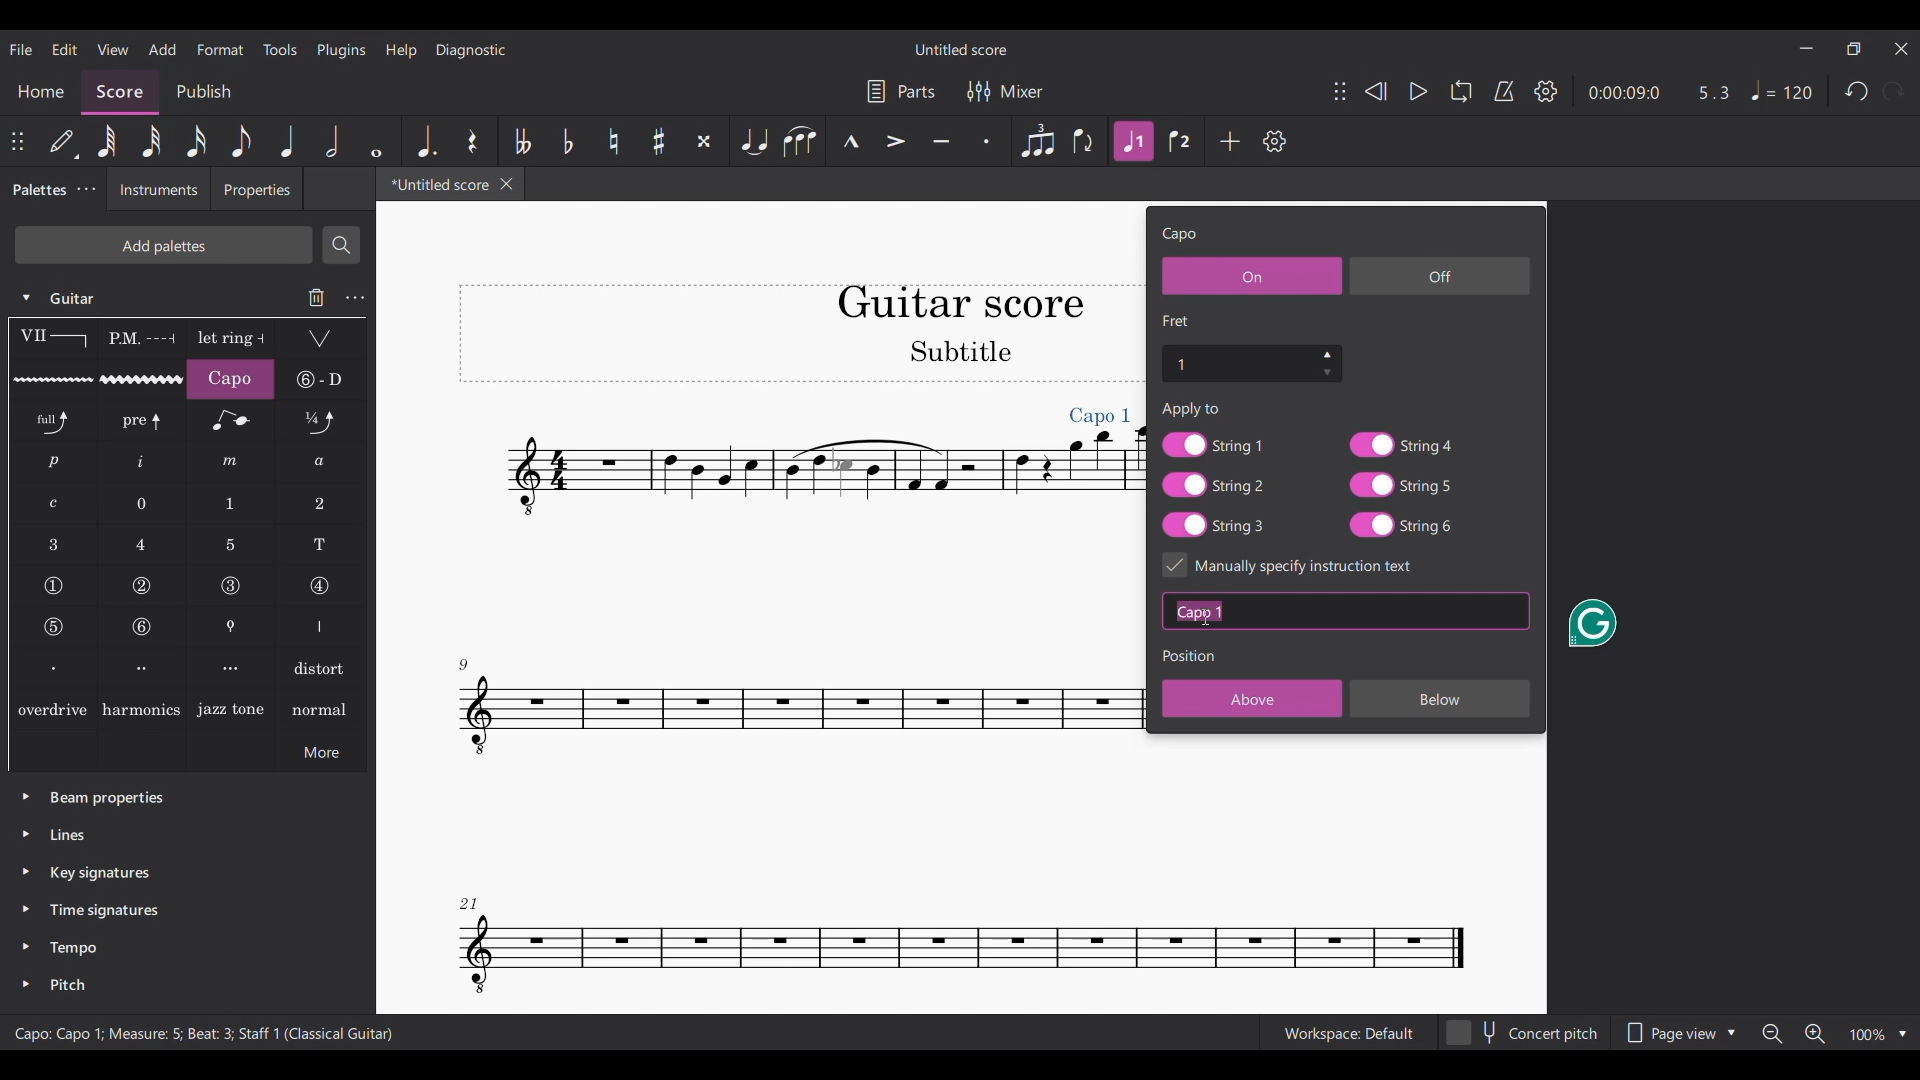  Describe the element at coordinates (26, 984) in the screenshot. I see `Click to expand pitch palette` at that location.